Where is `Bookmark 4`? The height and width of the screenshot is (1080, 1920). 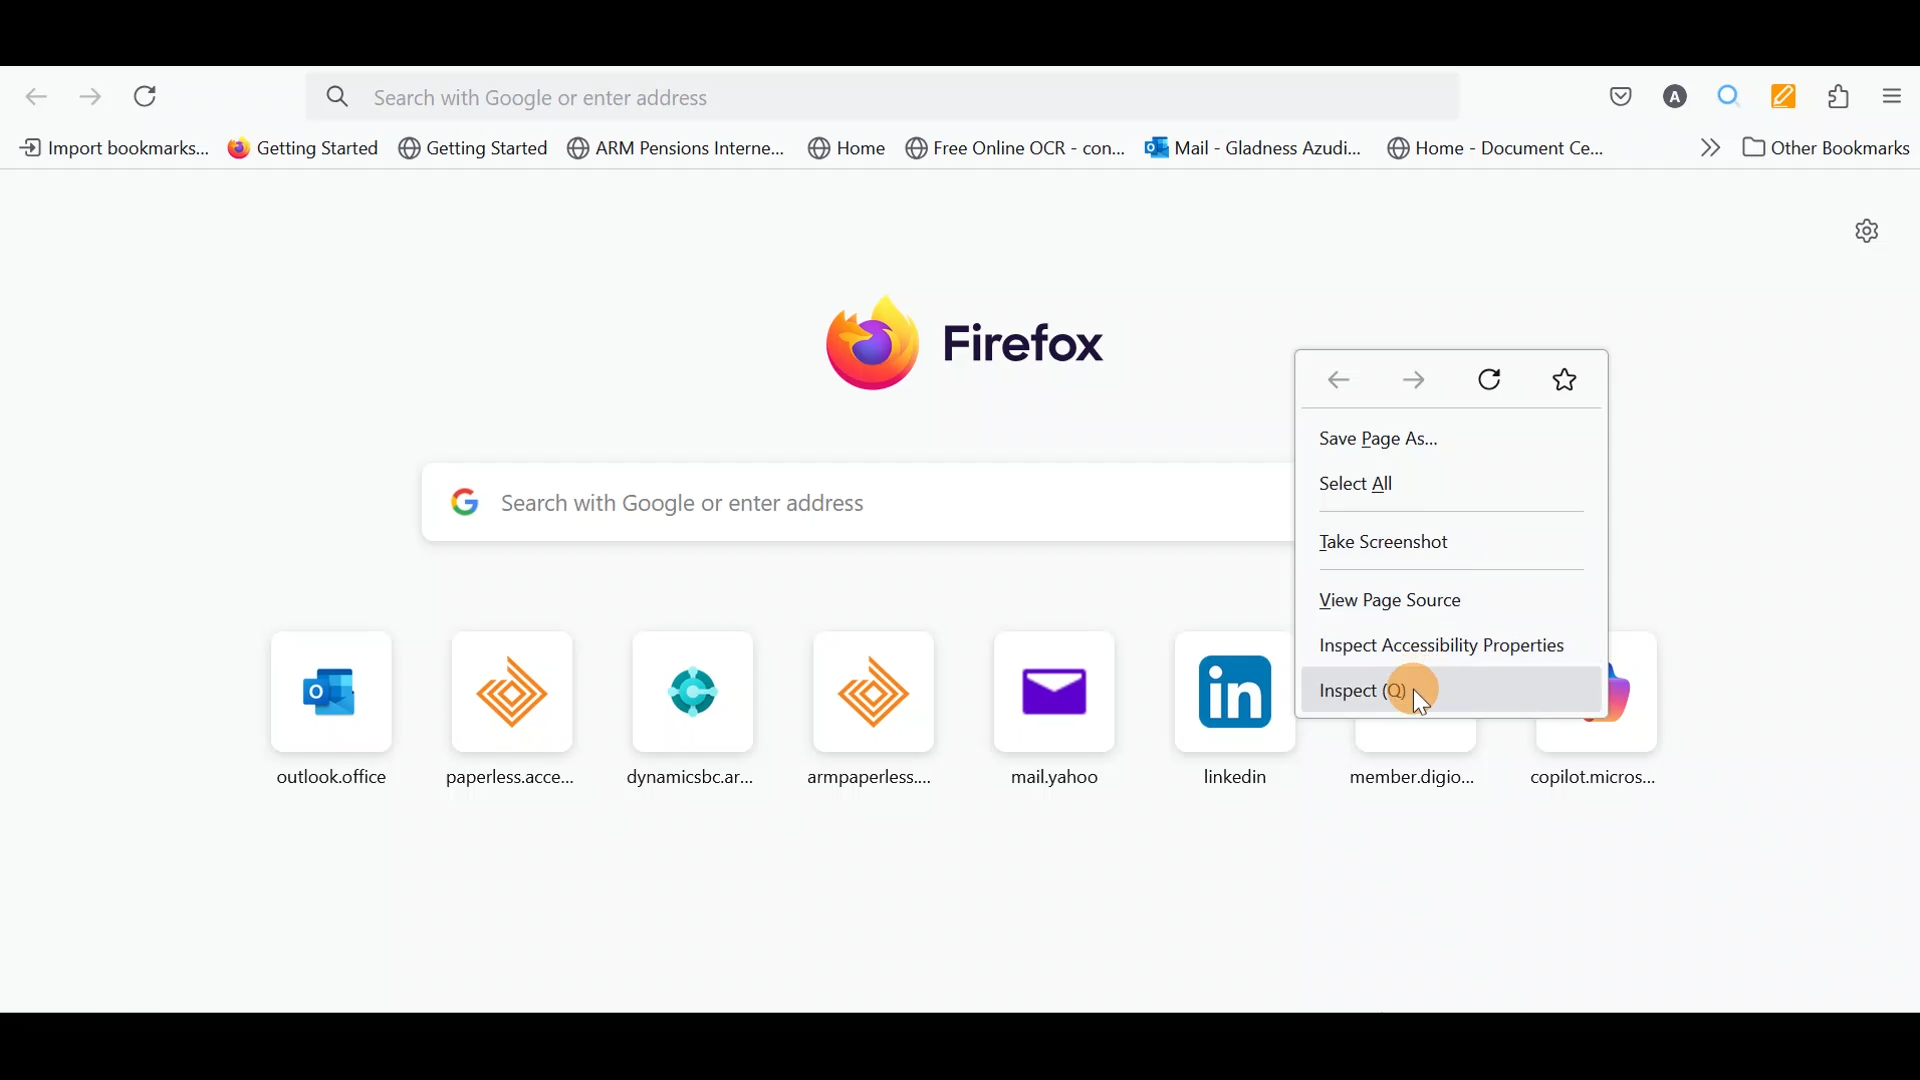 Bookmark 4 is located at coordinates (669, 146).